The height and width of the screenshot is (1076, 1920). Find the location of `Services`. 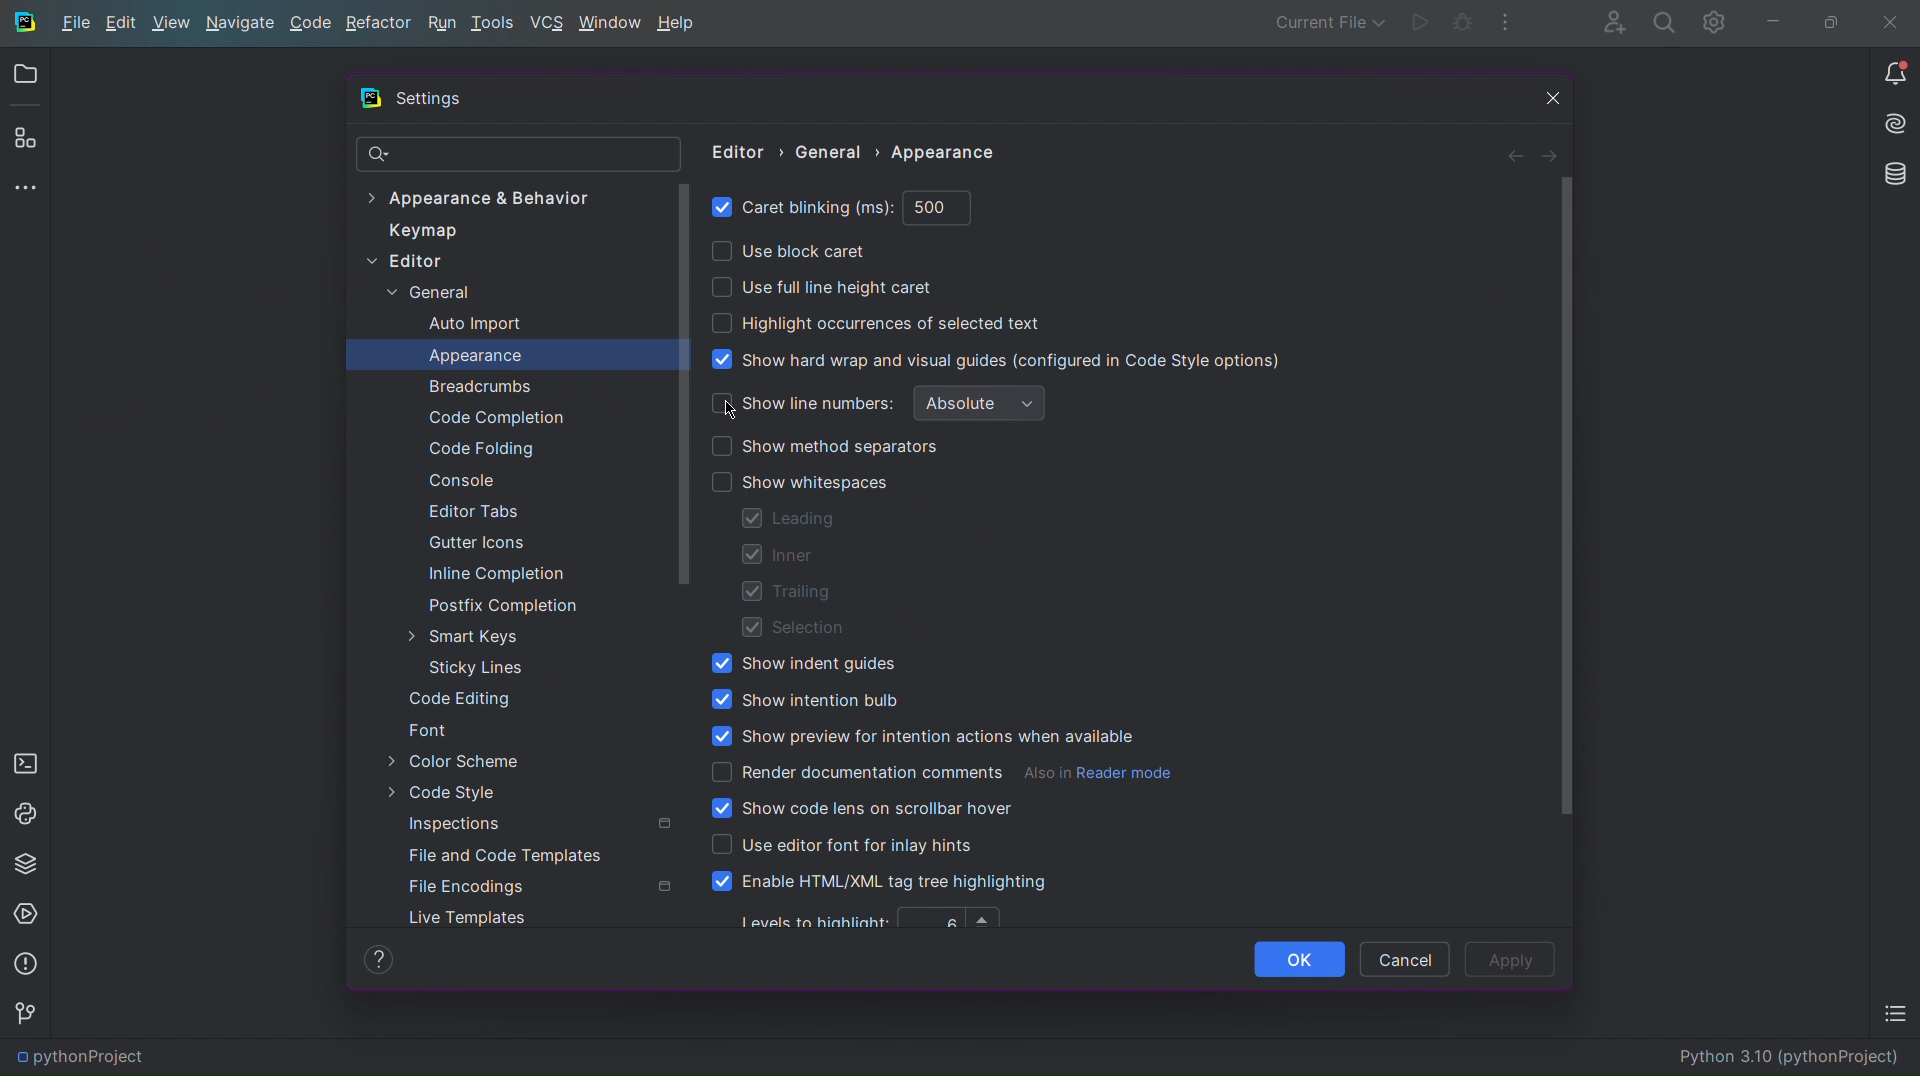

Services is located at coordinates (28, 914).